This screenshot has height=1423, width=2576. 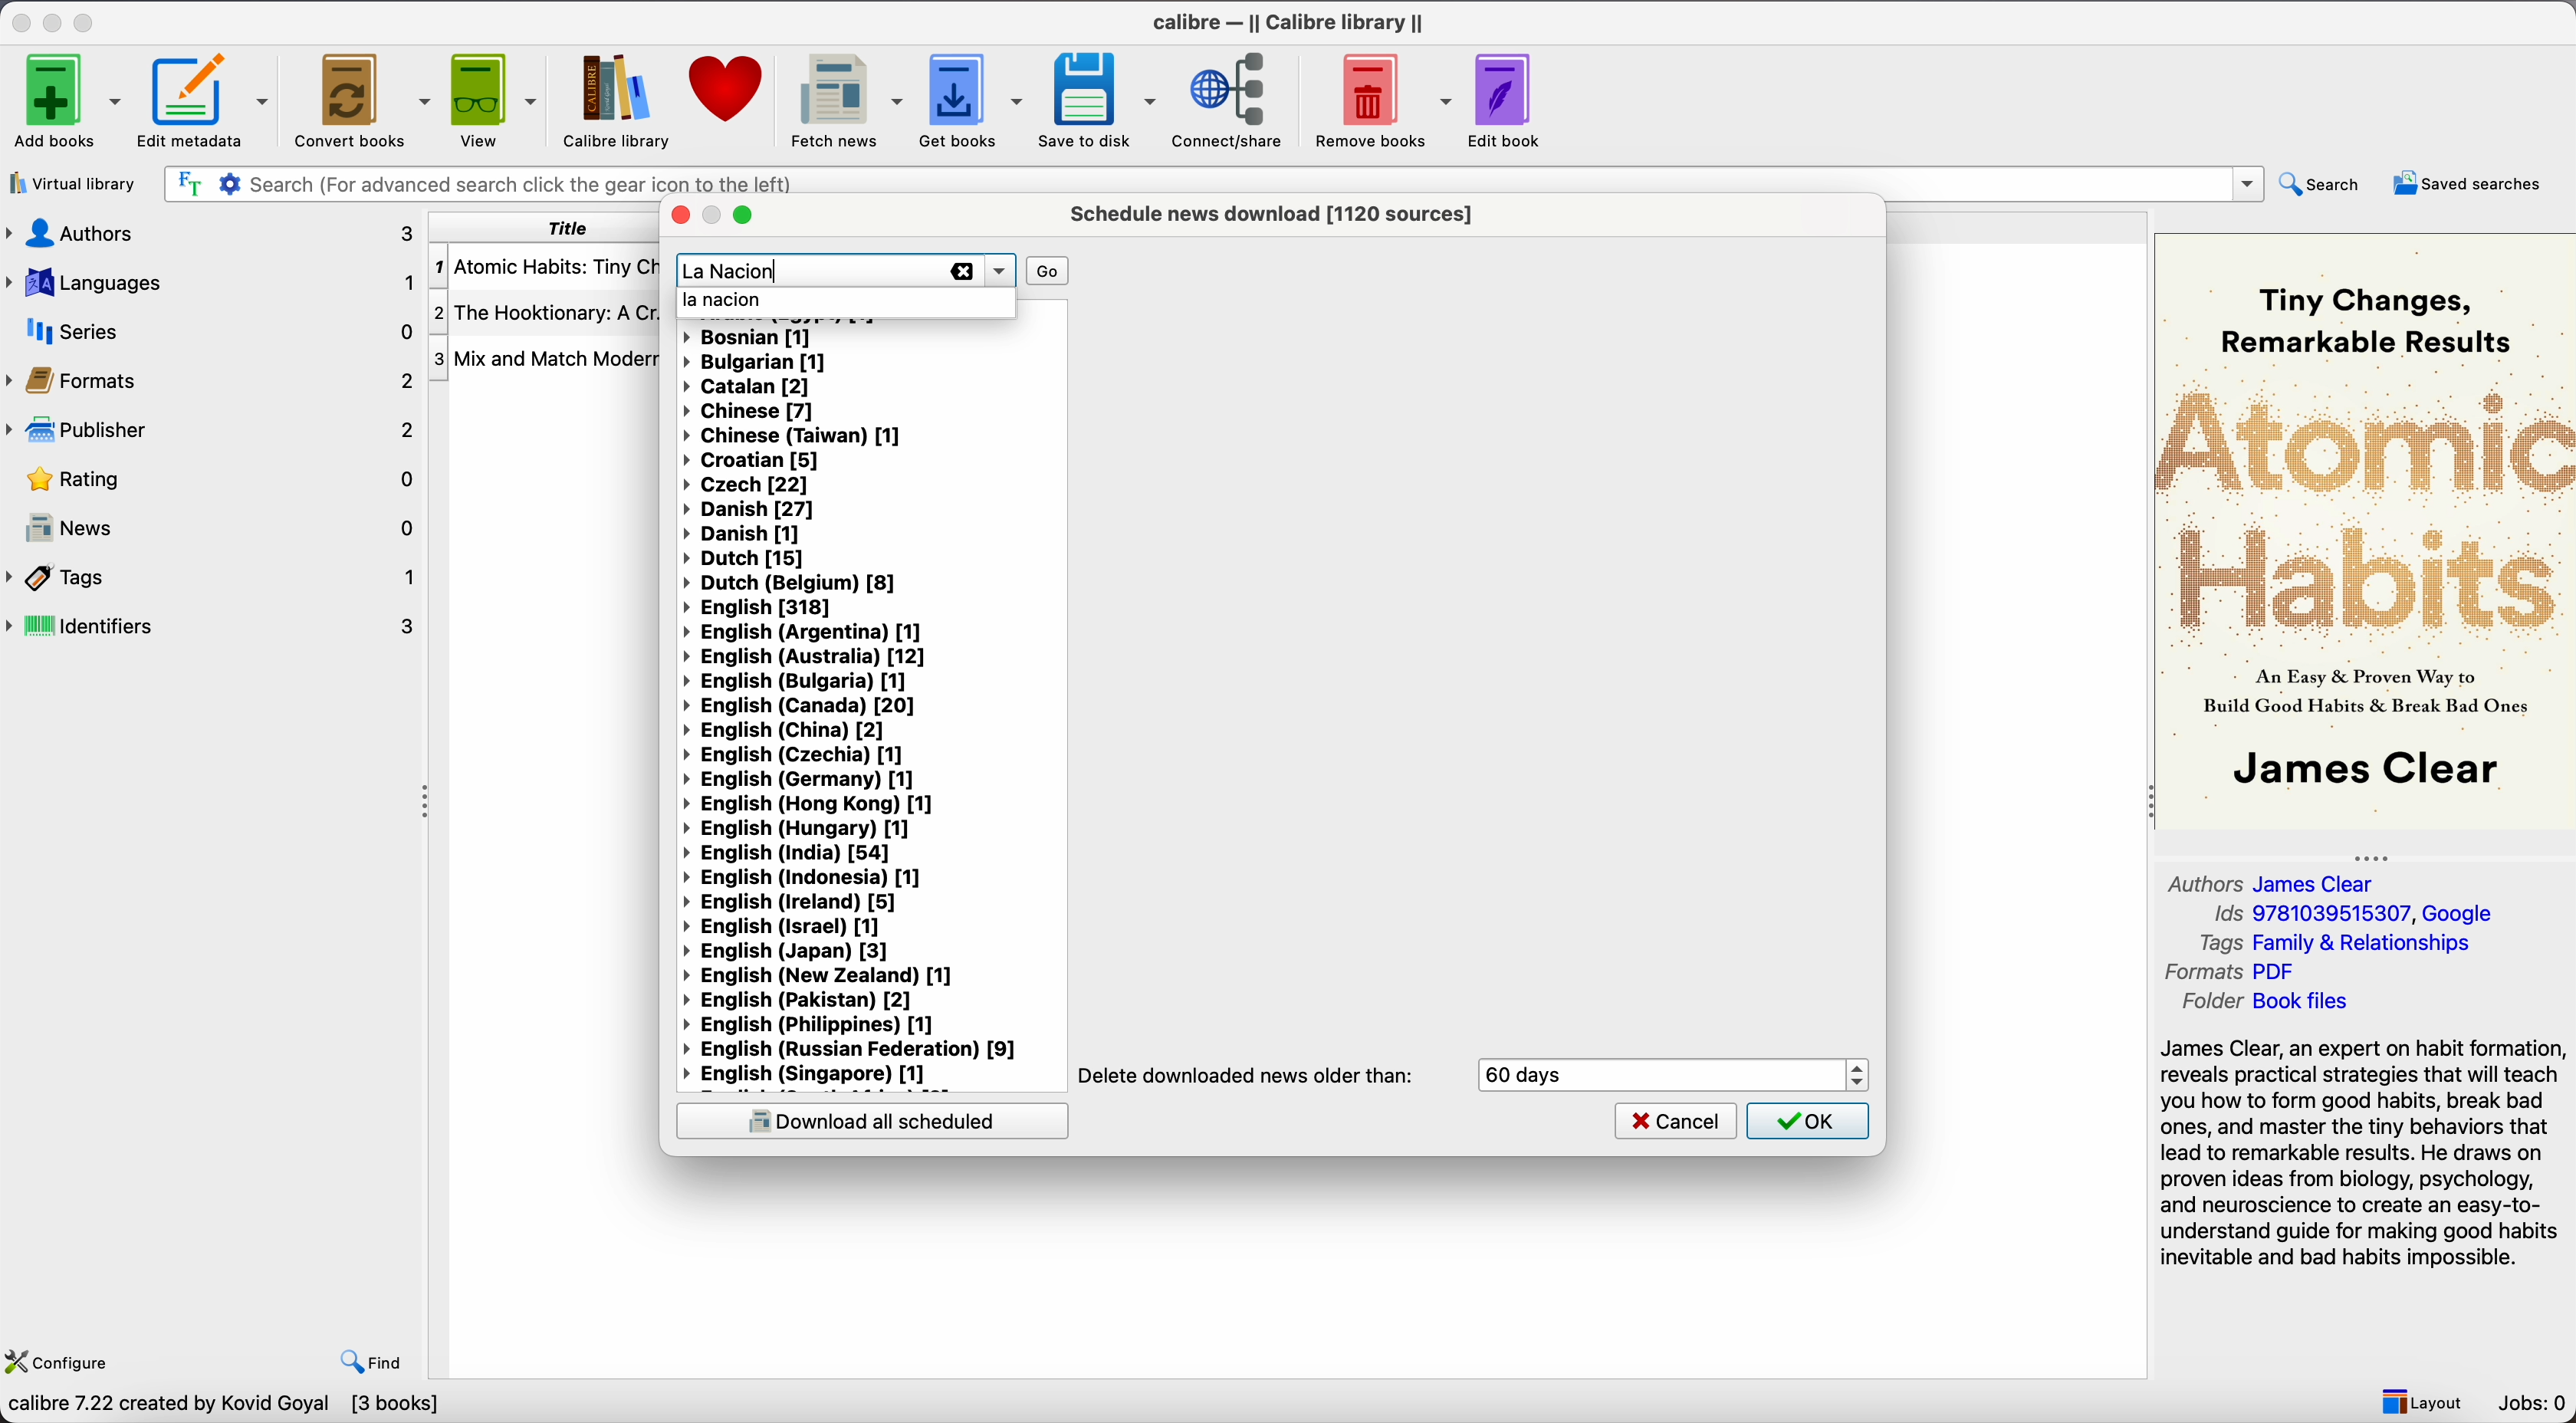 I want to click on English (Indonesia) [1], so click(x=806, y=879).